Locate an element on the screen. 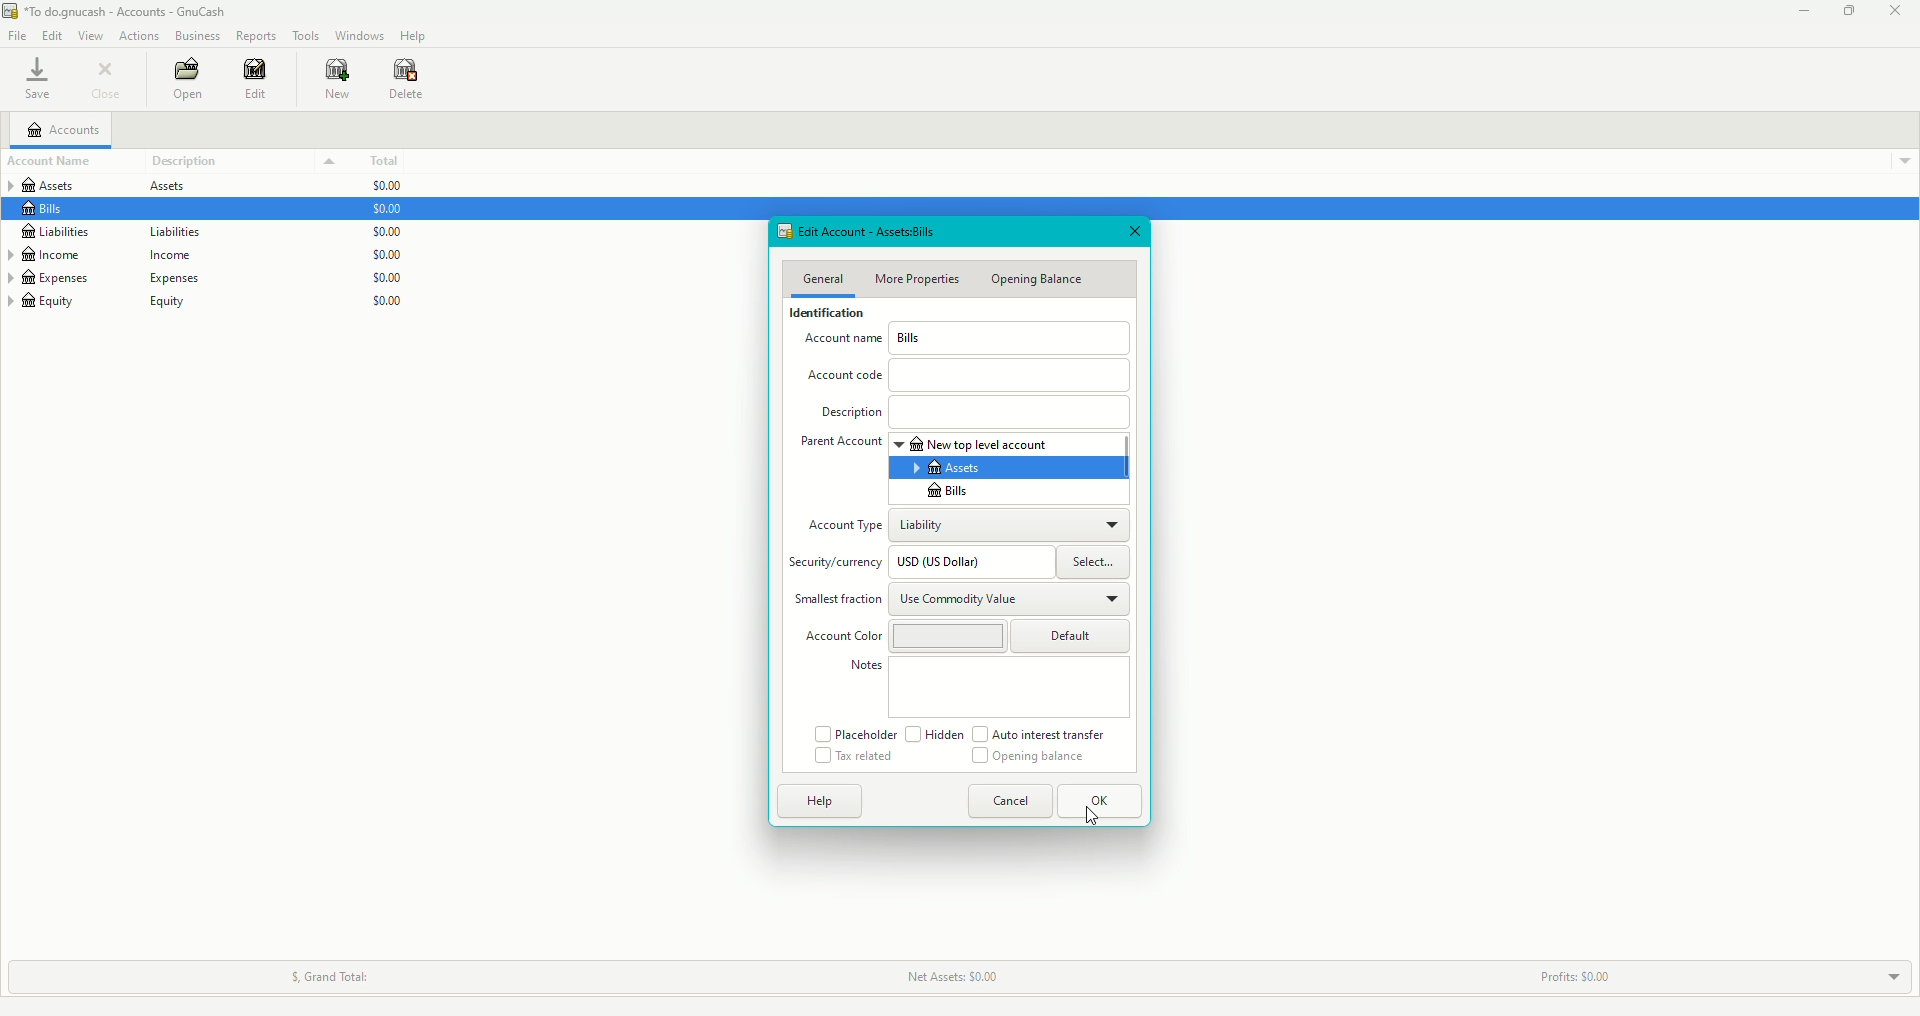 The width and height of the screenshot is (1920, 1016). GnuCash is located at coordinates (123, 13).